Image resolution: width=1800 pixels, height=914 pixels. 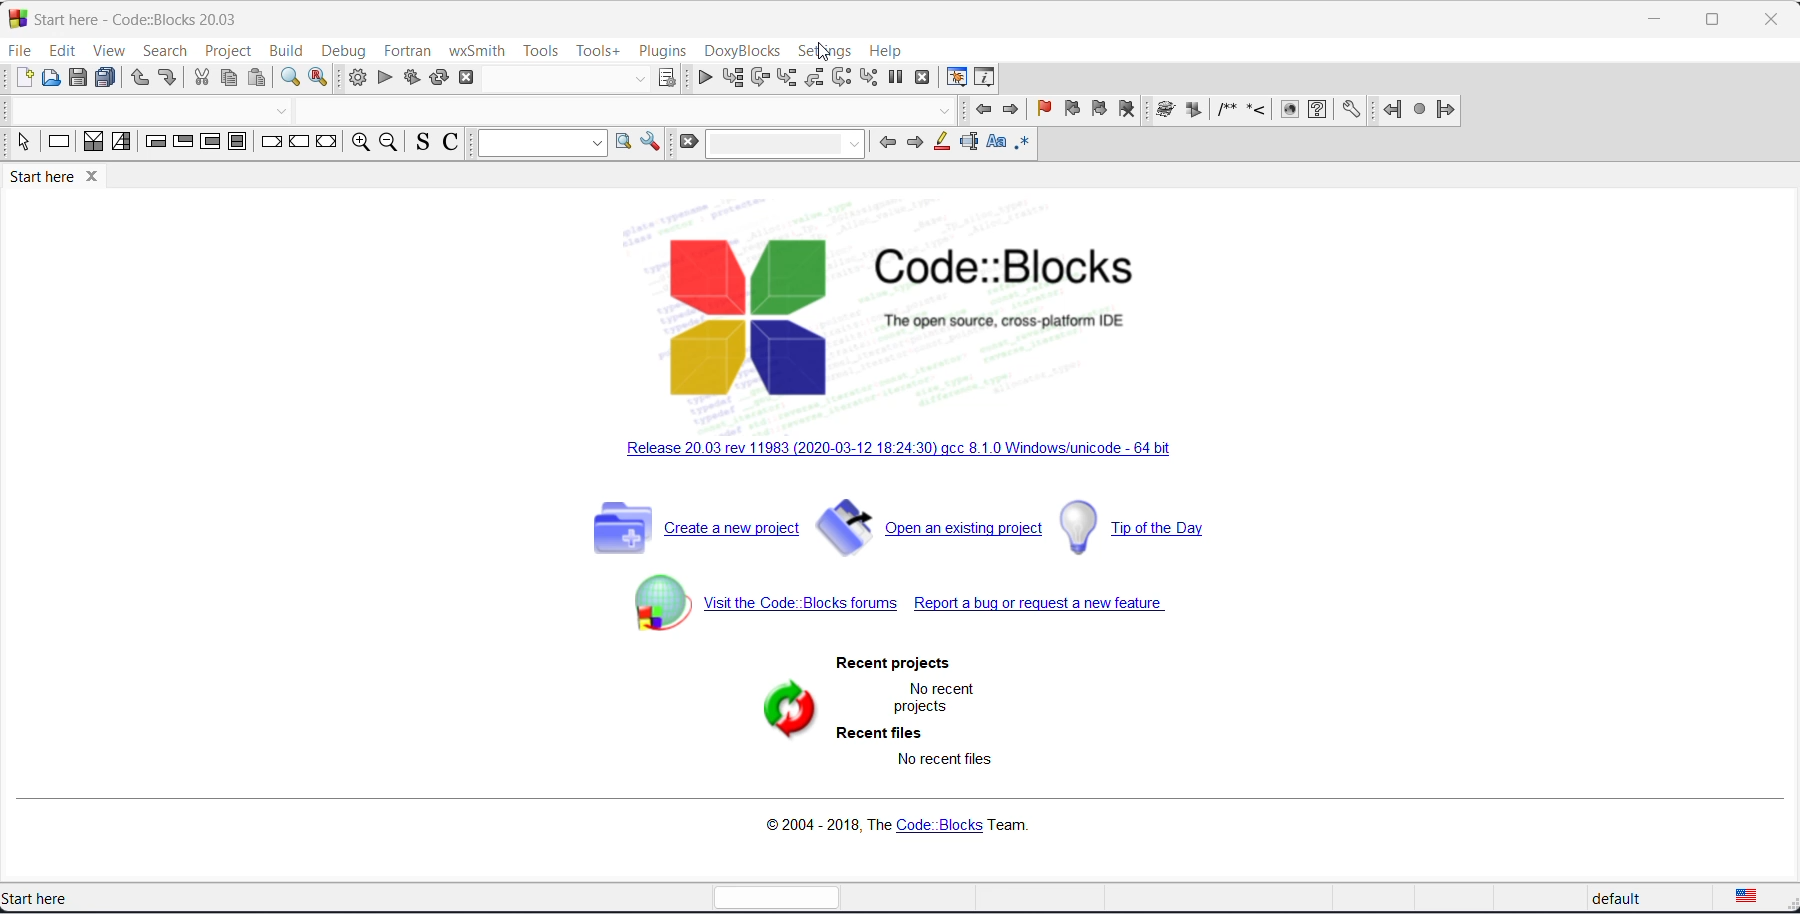 What do you see at coordinates (16, 17) in the screenshot?
I see `logo` at bounding box center [16, 17].